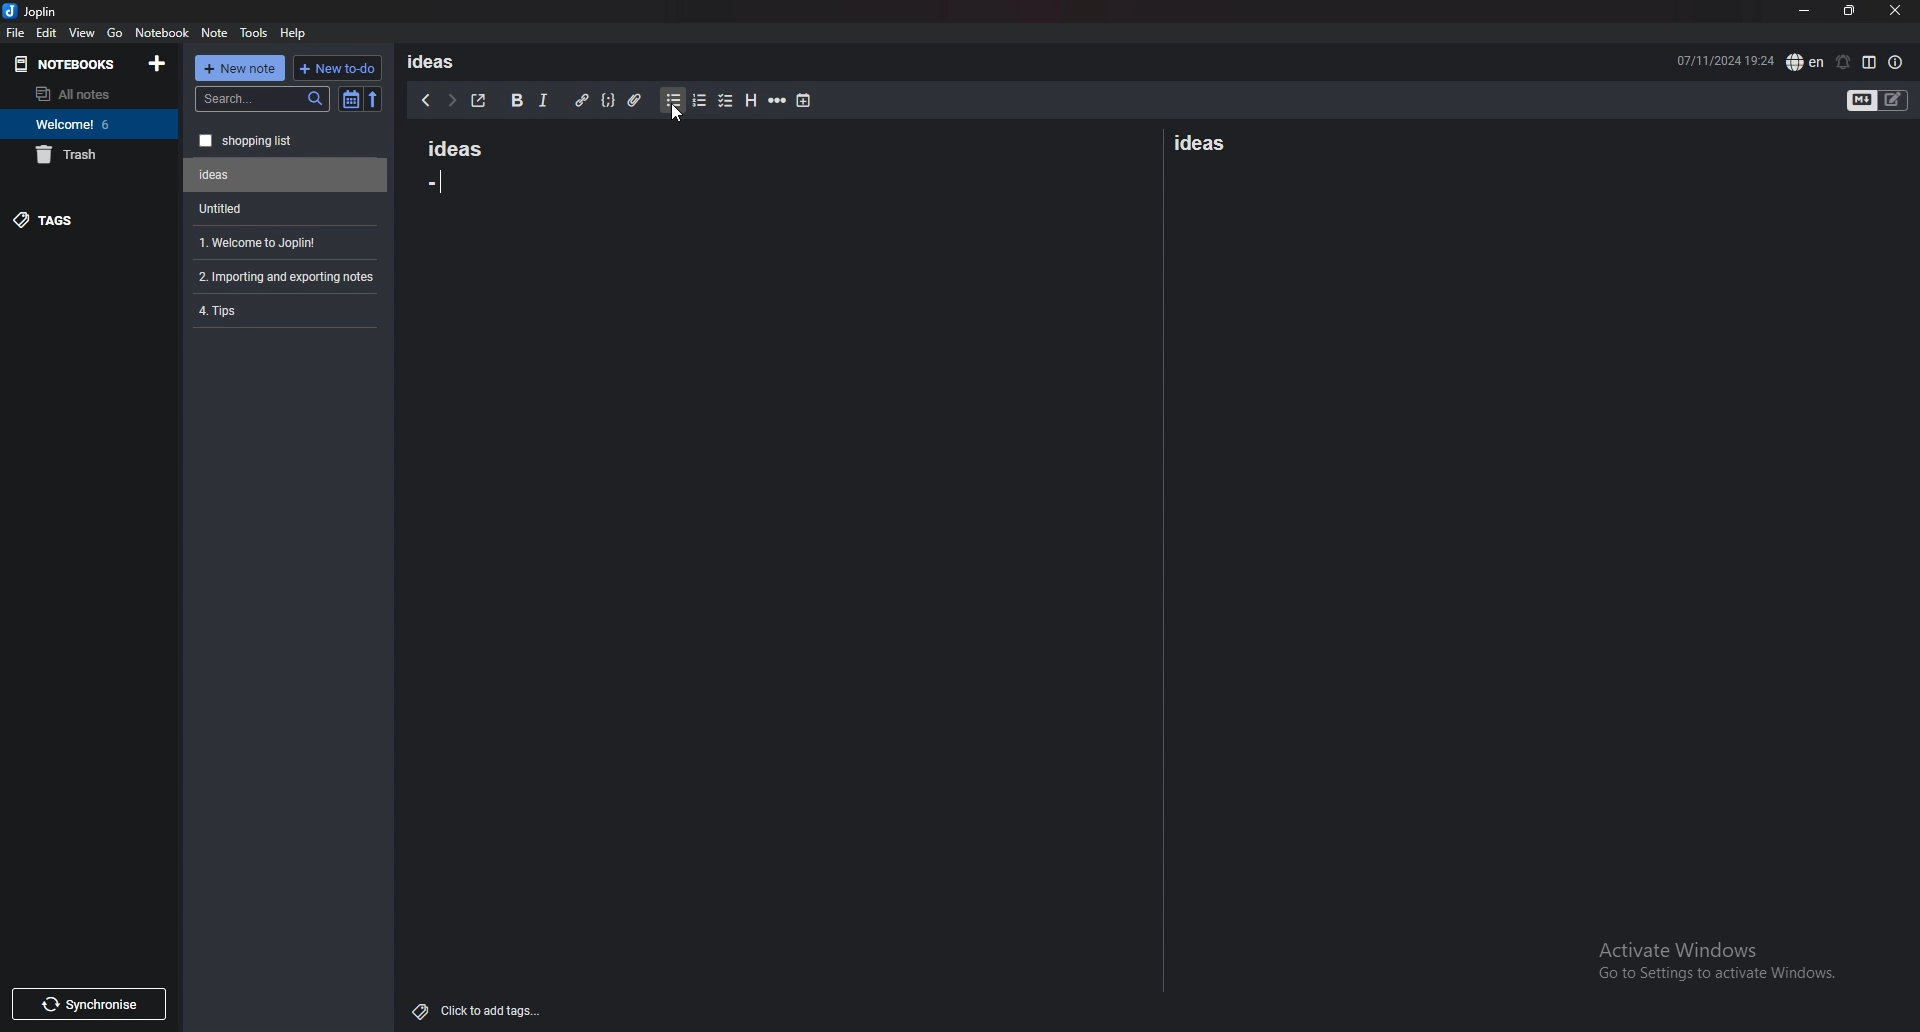 Image resolution: width=1920 pixels, height=1032 pixels. Describe the element at coordinates (115, 31) in the screenshot. I see `go` at that location.